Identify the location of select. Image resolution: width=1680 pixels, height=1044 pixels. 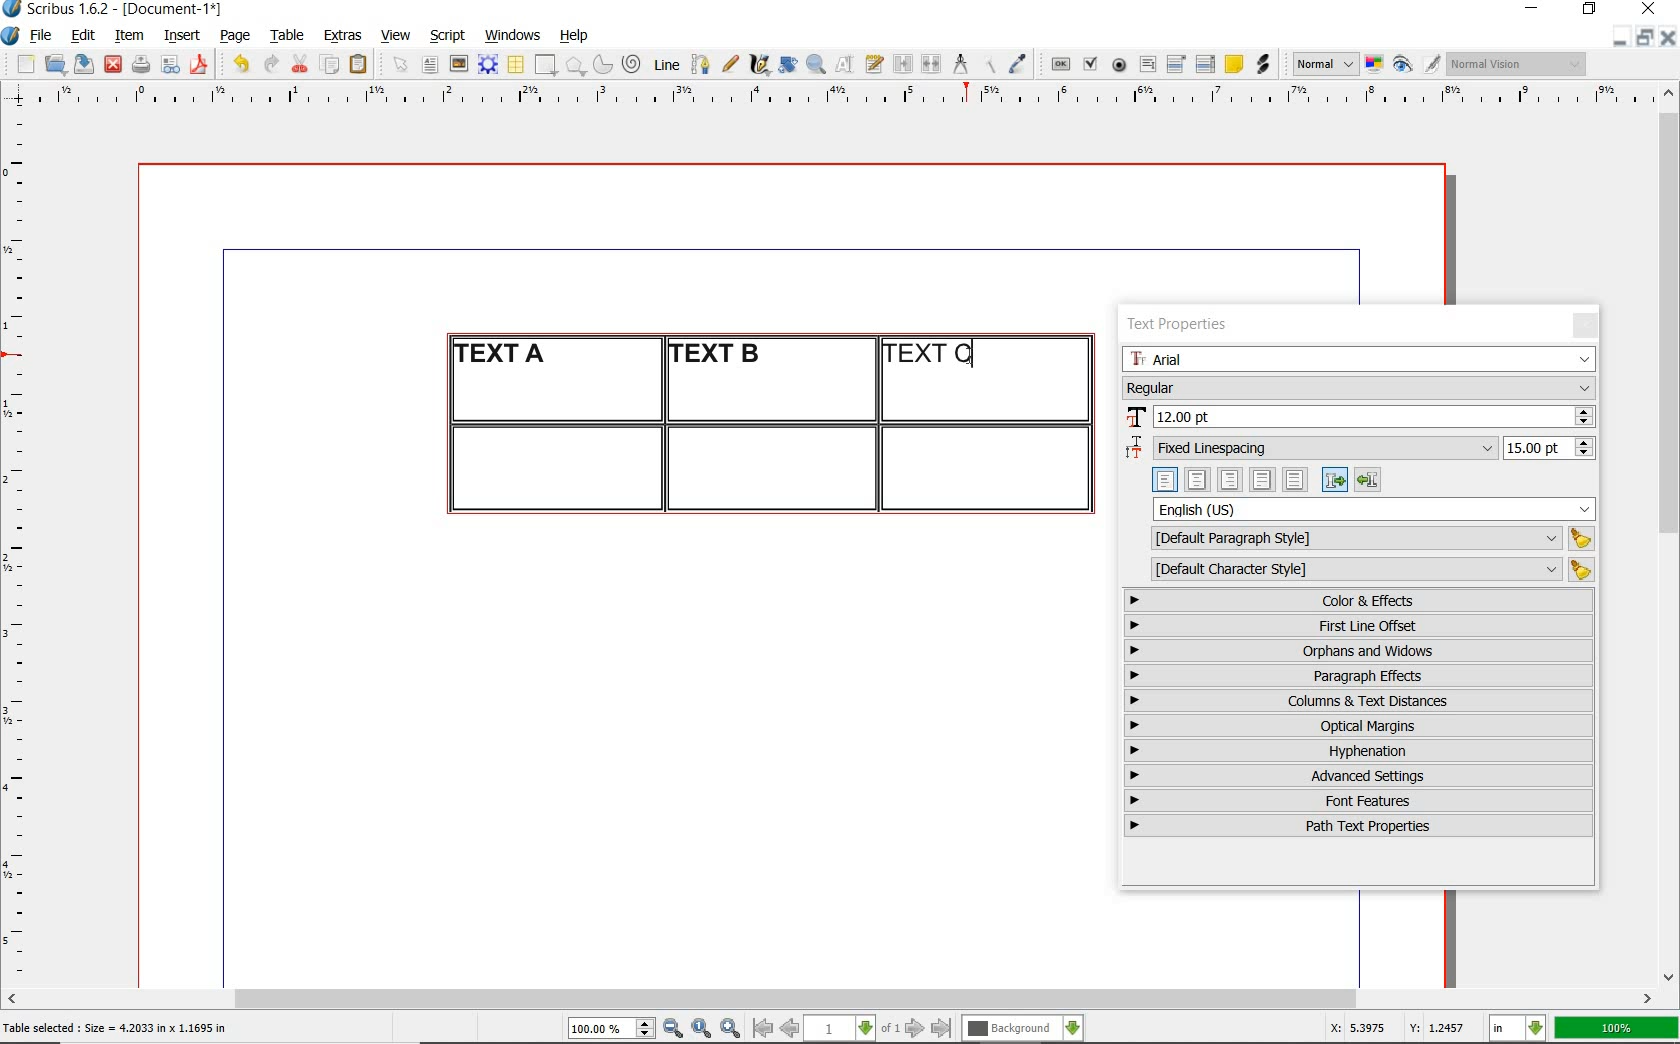
(402, 66).